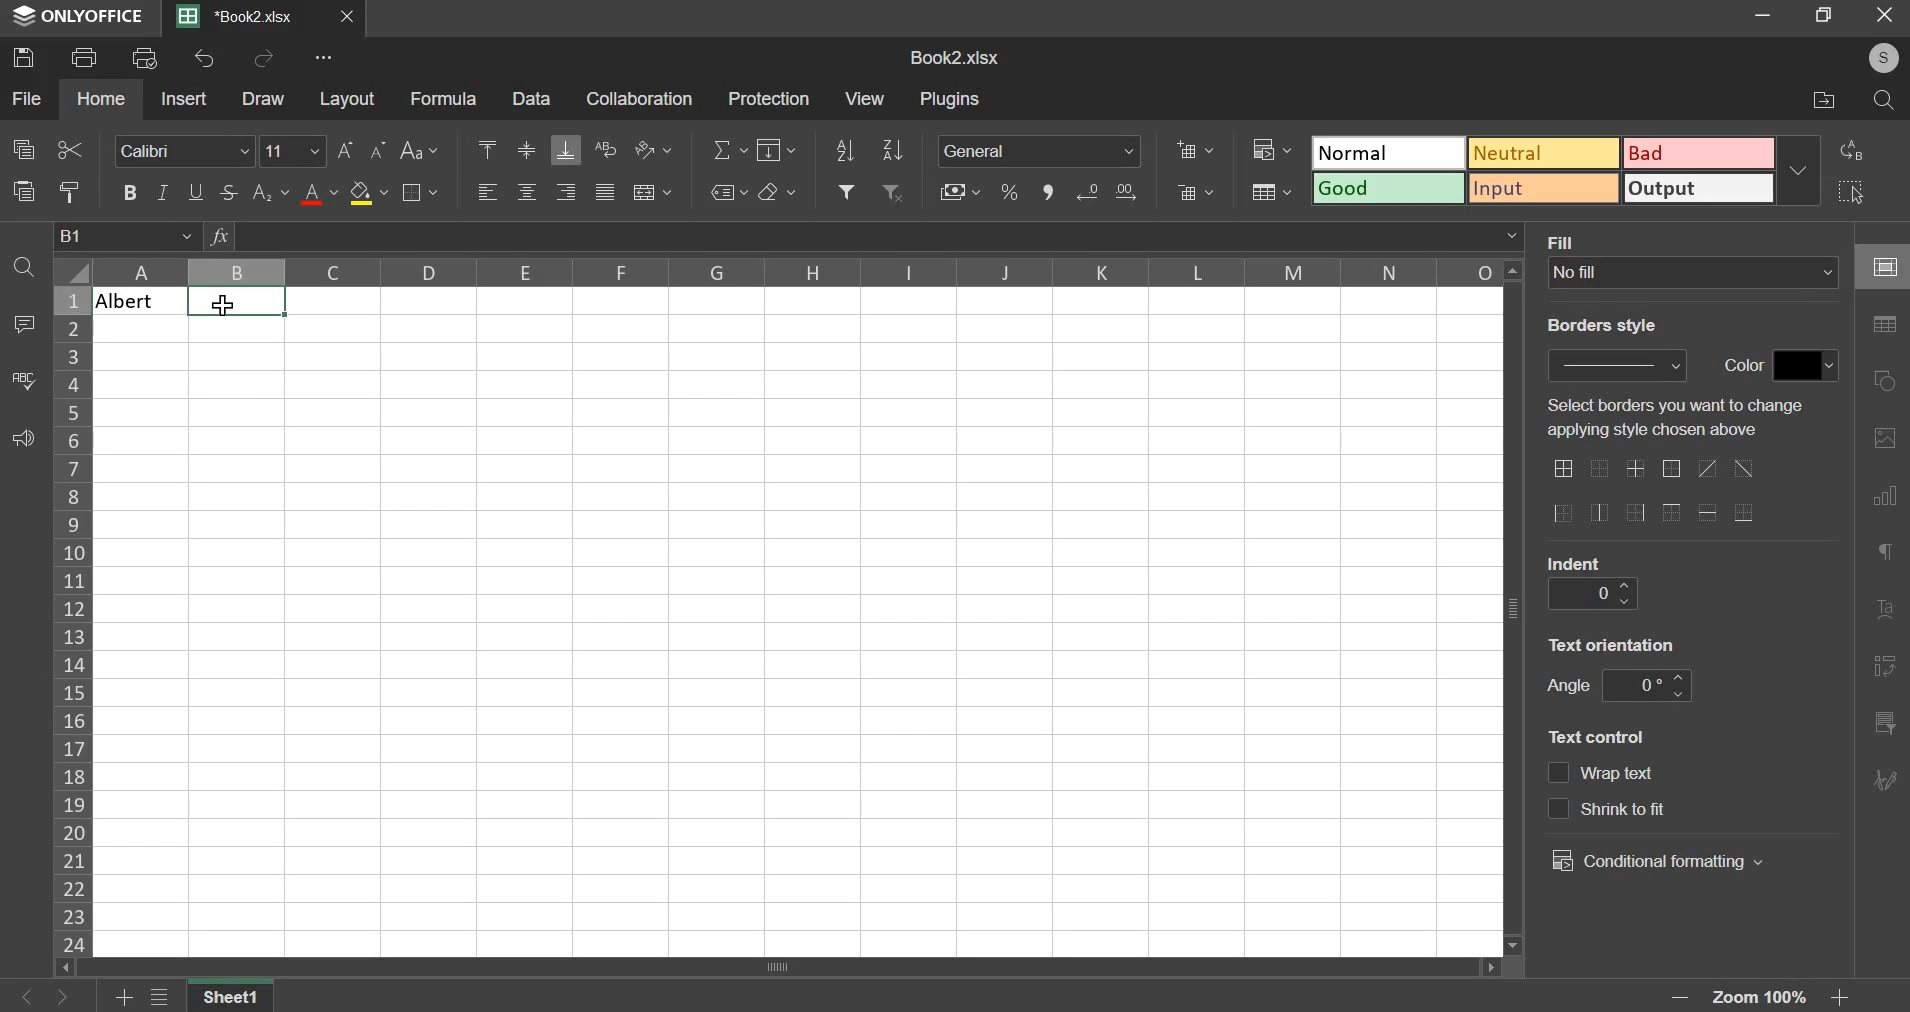 This screenshot has height=1012, width=1910. Describe the element at coordinates (894, 192) in the screenshot. I see `remove filter` at that location.